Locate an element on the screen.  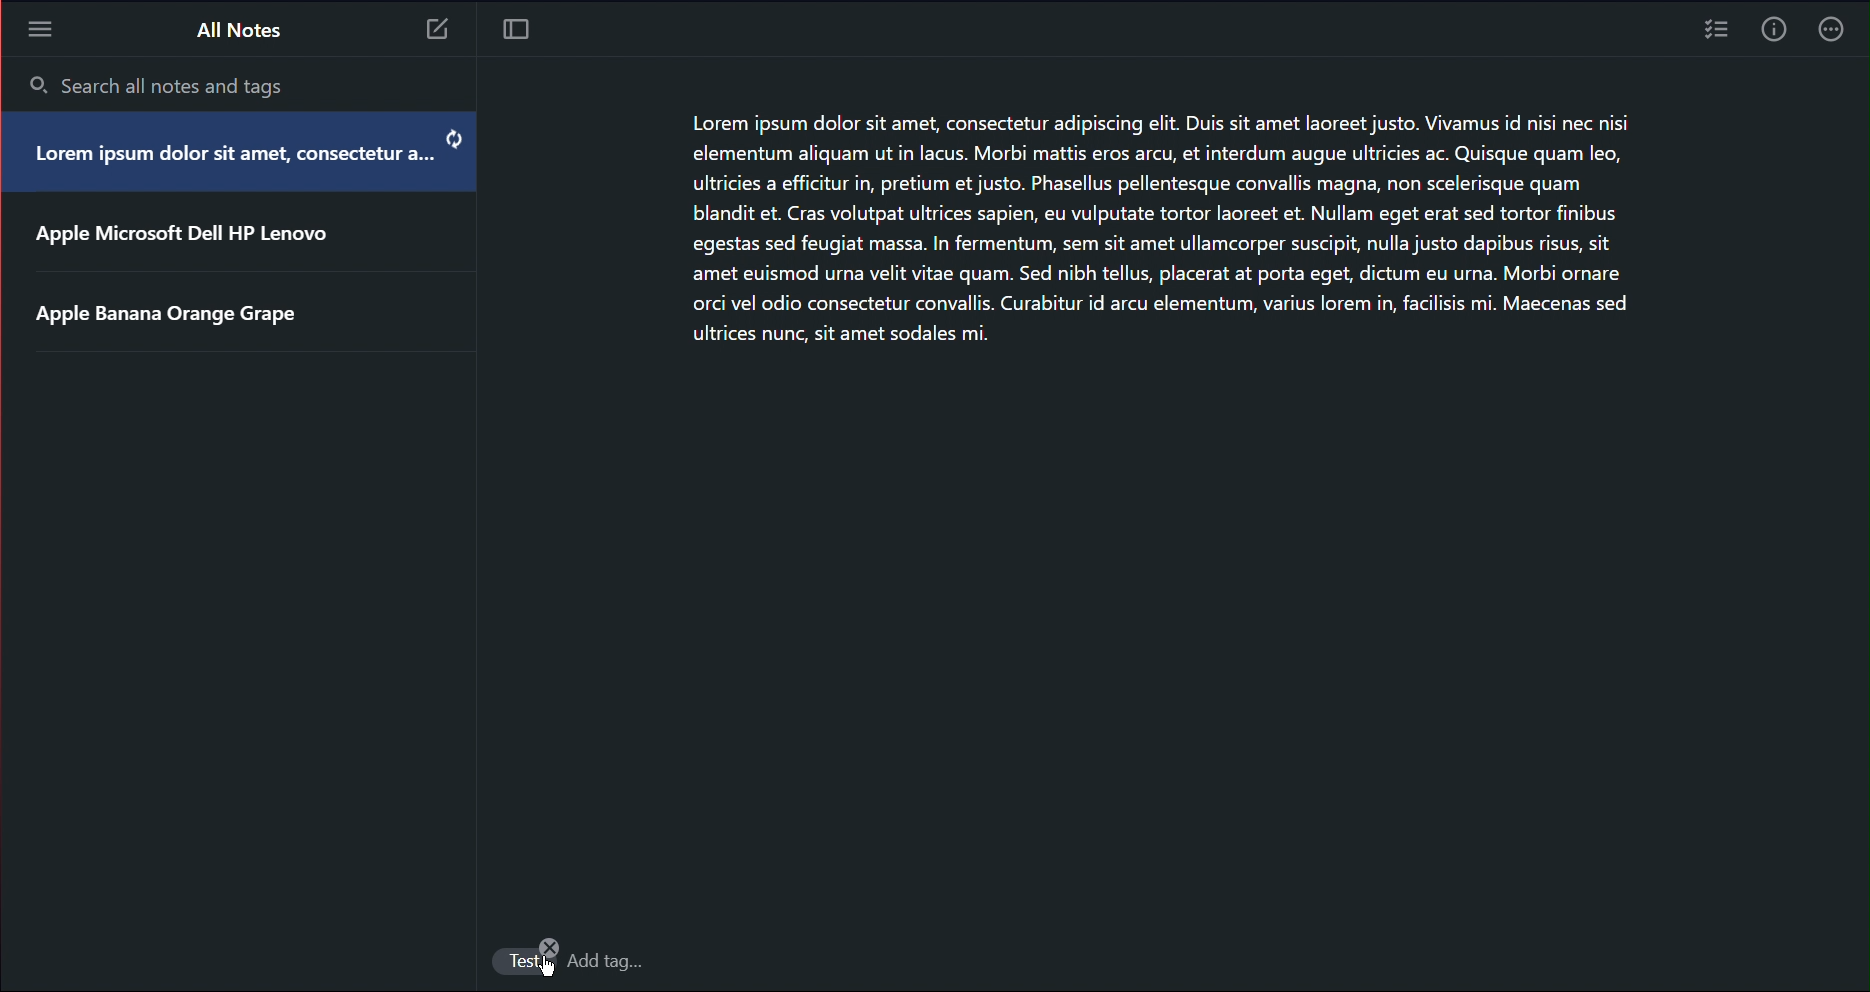
Lorem ipsum dolor sit amet, consectetur adipiscing elit. Duis sit amet laoreet justo. Vivamus id nisi nec nisi
elementum aliquam ut in lacus. Morbi mattis eros arcu, et interdum augue ultricies ac. Quisque quam leo,
ultricies a efficitur in, pretium et justo. Phasellus pellentesque convallis magna, non scelerisque quam
blandit et. Cras volutpat ultrices sapien, eu vulputate tortor laoreet et. Nullam eget erat sed tortor finibus
egestas sed feugiat massa. In fermentum, sem sit amet ullamcorper suscipit, nulla justo dapibus risus, sit
amet euismod urna velit vitae quam. Sed nibh tellus, placerat at porta eget, dictum eu urna. Morbi ornare
orci vel odio consectetur convallis. Curabitur id arcu elementum, varius lorem in, facilisis mi. Maecenas sed
ultrices nunc, sit amet sodales mi. is located at coordinates (1208, 235).